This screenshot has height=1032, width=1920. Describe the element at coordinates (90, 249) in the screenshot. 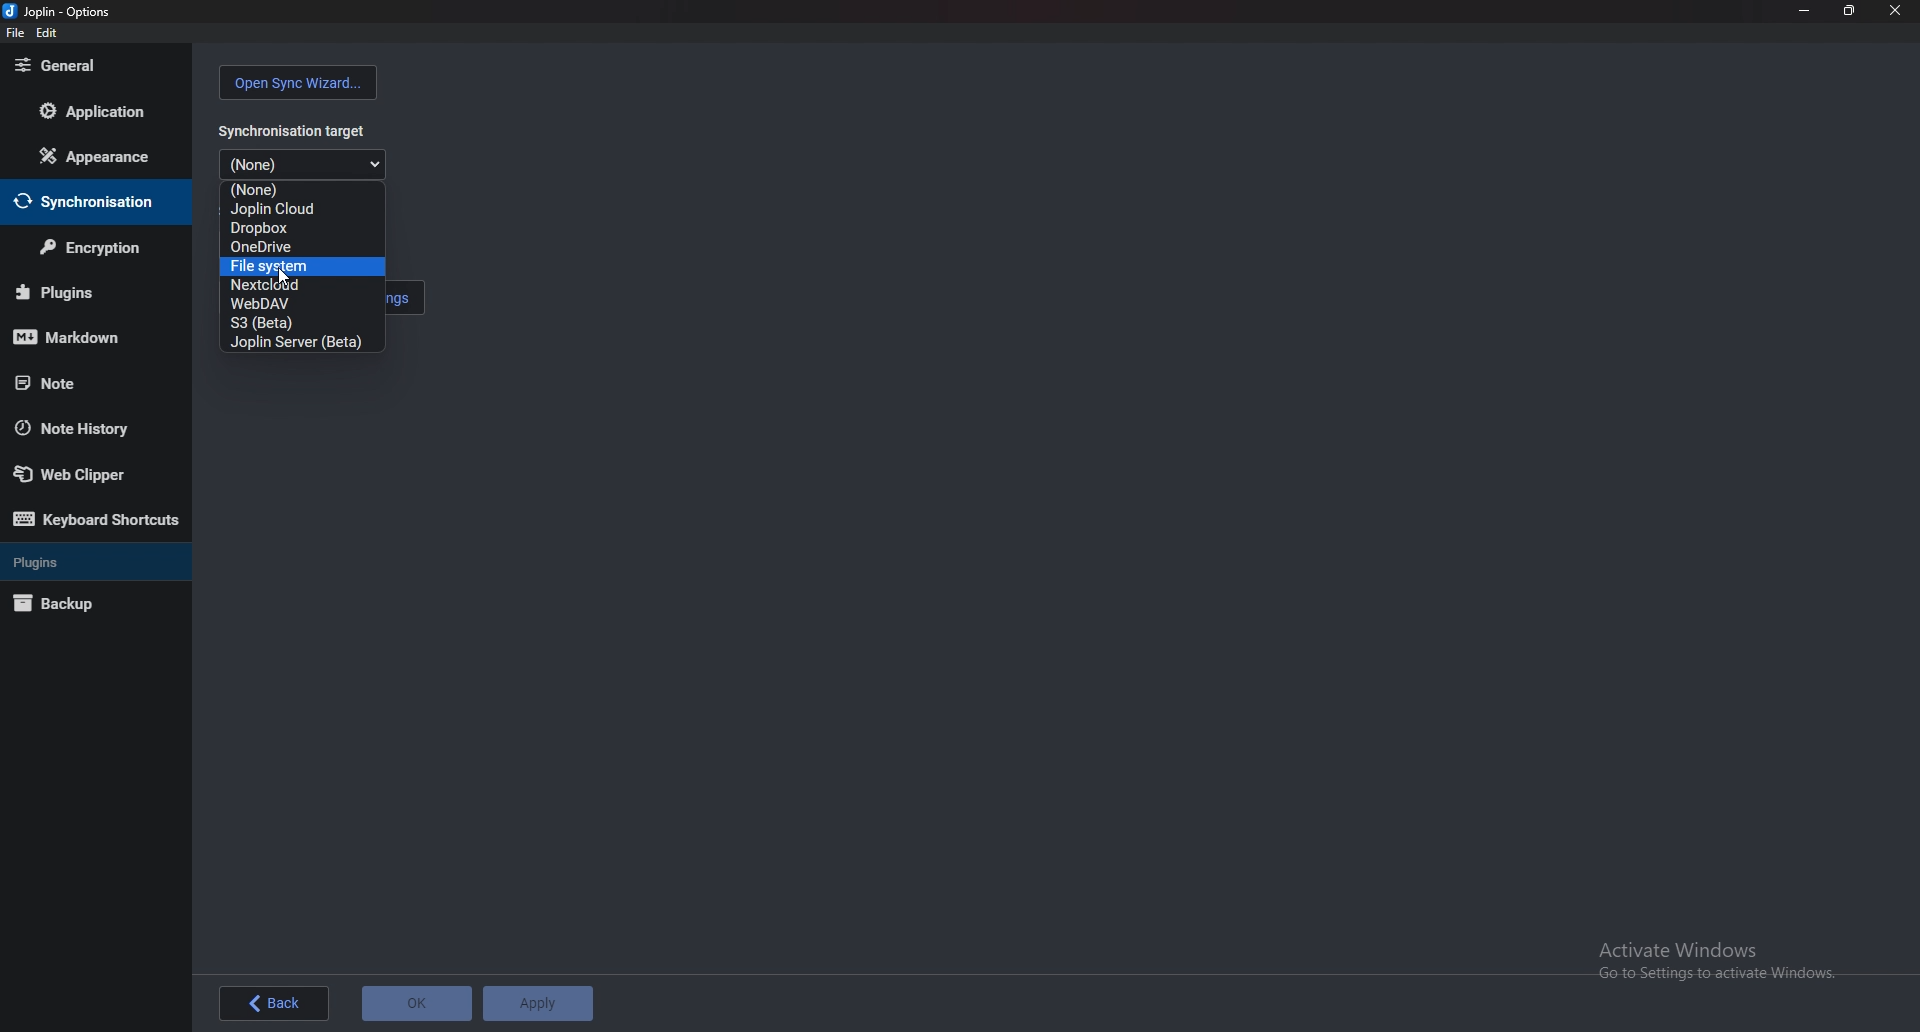

I see `Encryption` at that location.